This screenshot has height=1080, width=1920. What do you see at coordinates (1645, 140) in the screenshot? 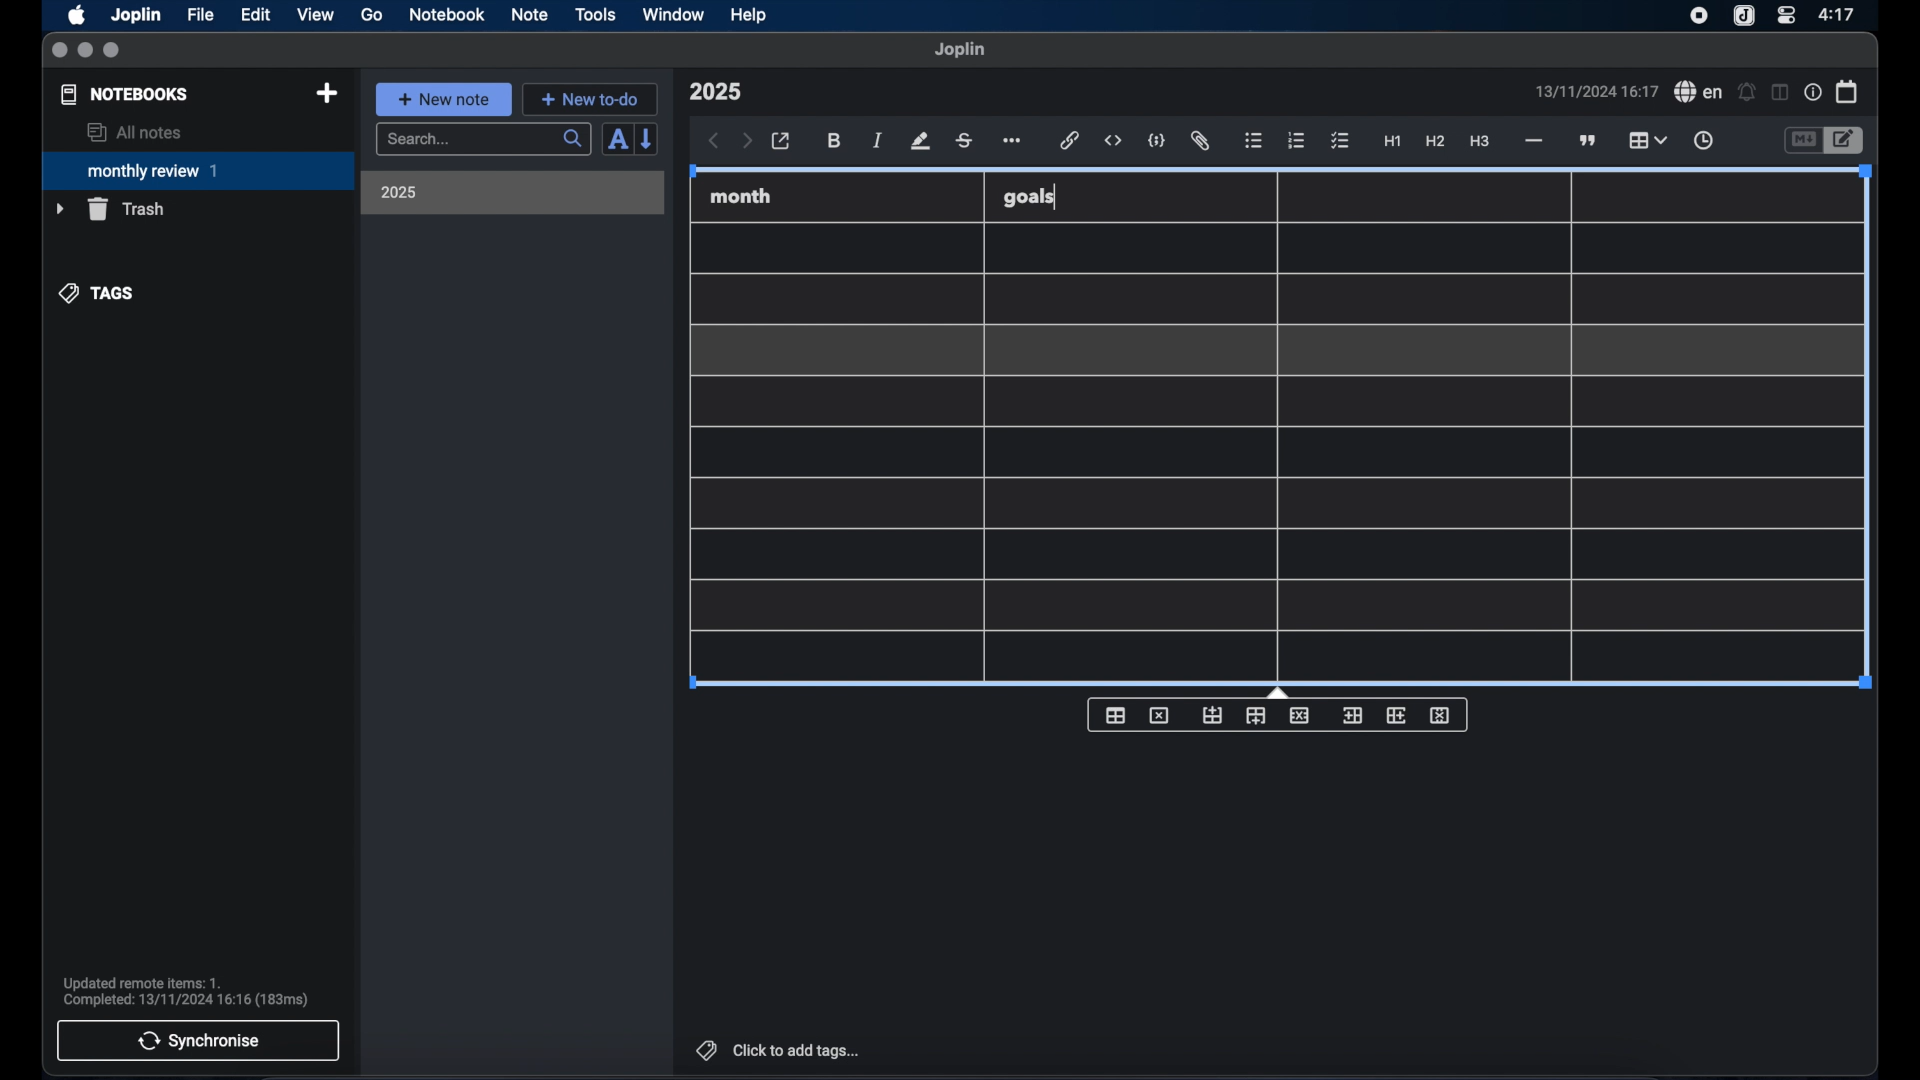
I see `table highlighted` at bounding box center [1645, 140].